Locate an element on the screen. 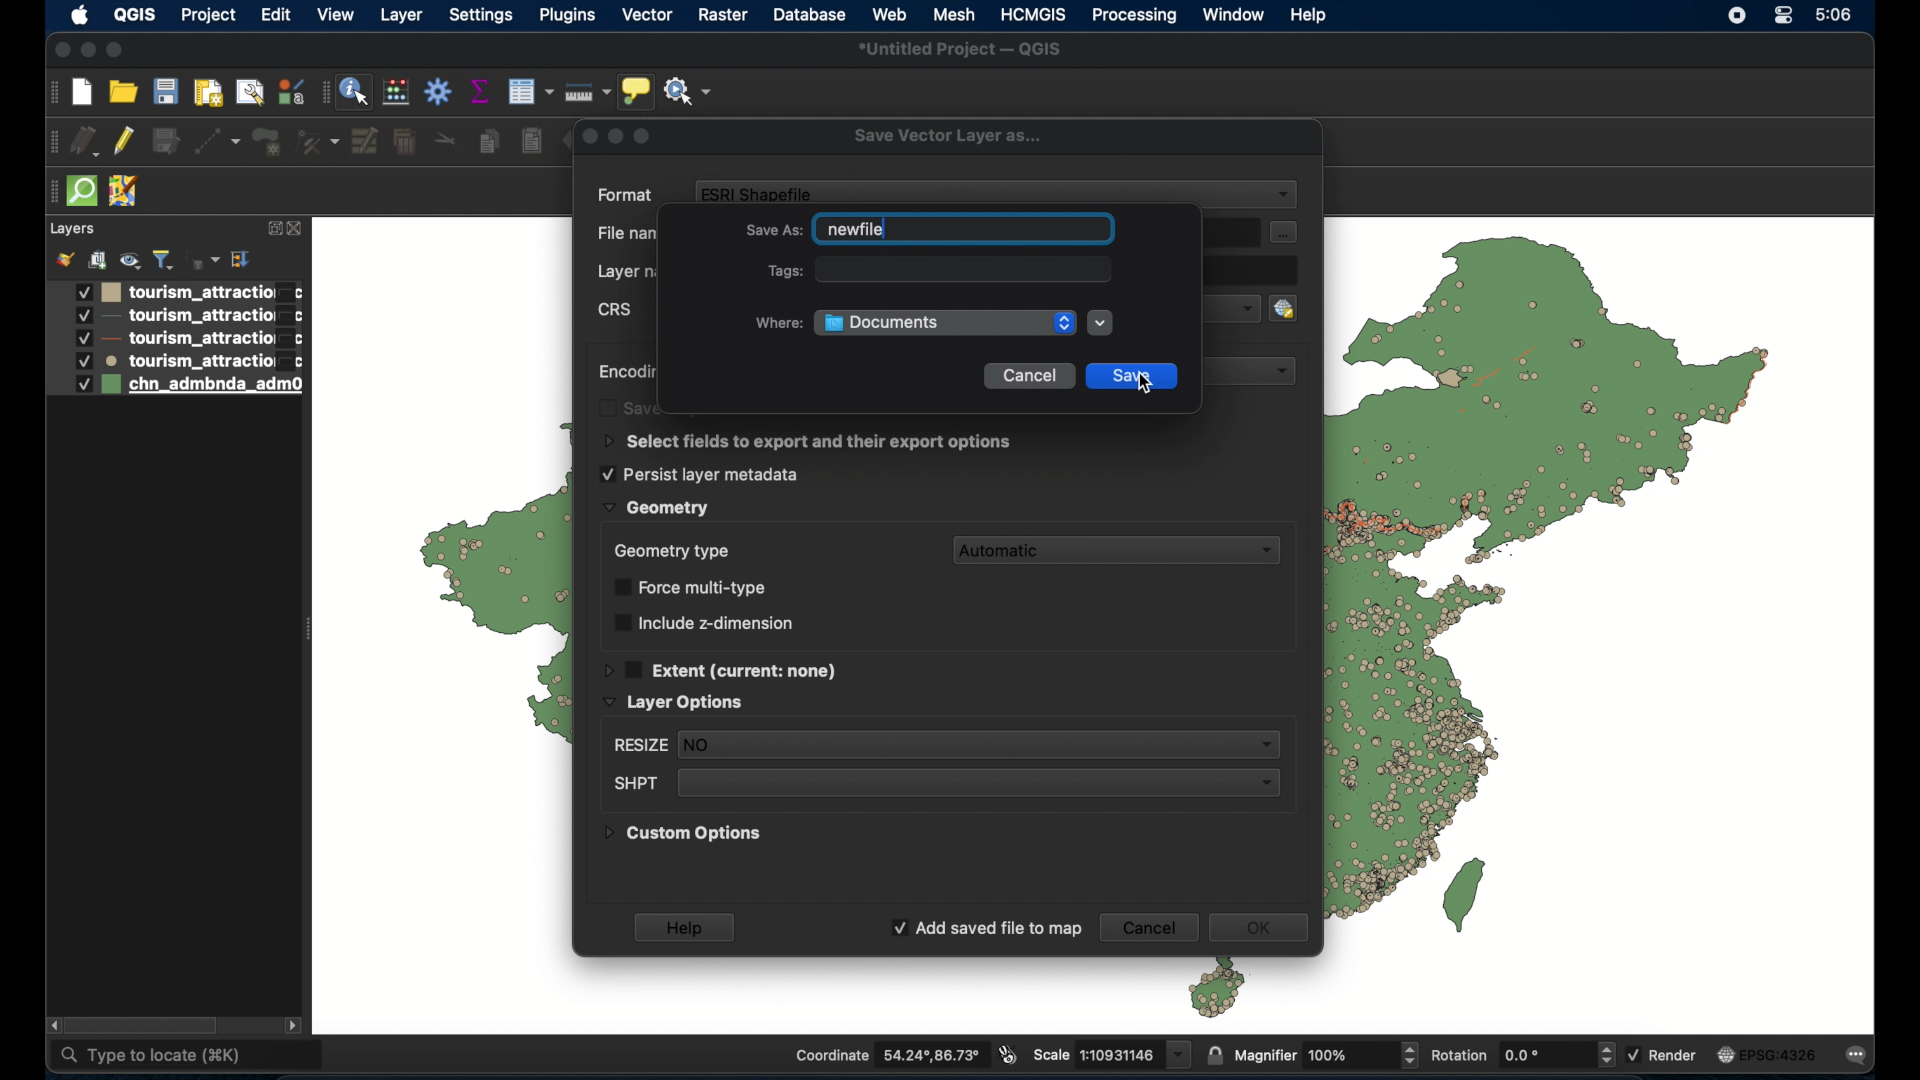 Image resolution: width=1920 pixels, height=1080 pixels. window is located at coordinates (1235, 15).